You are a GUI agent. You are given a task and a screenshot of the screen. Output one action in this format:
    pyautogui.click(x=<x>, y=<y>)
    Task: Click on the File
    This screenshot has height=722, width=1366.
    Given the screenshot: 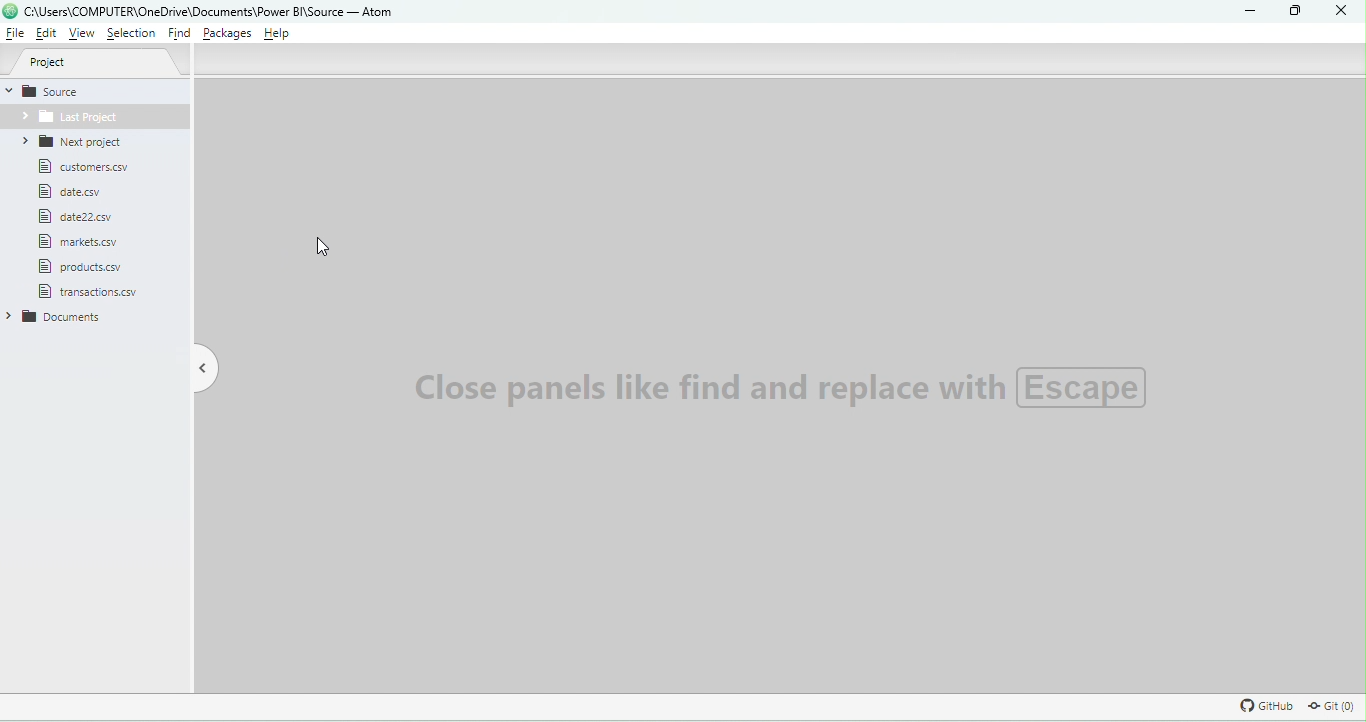 What is the action you would take?
    pyautogui.click(x=78, y=217)
    